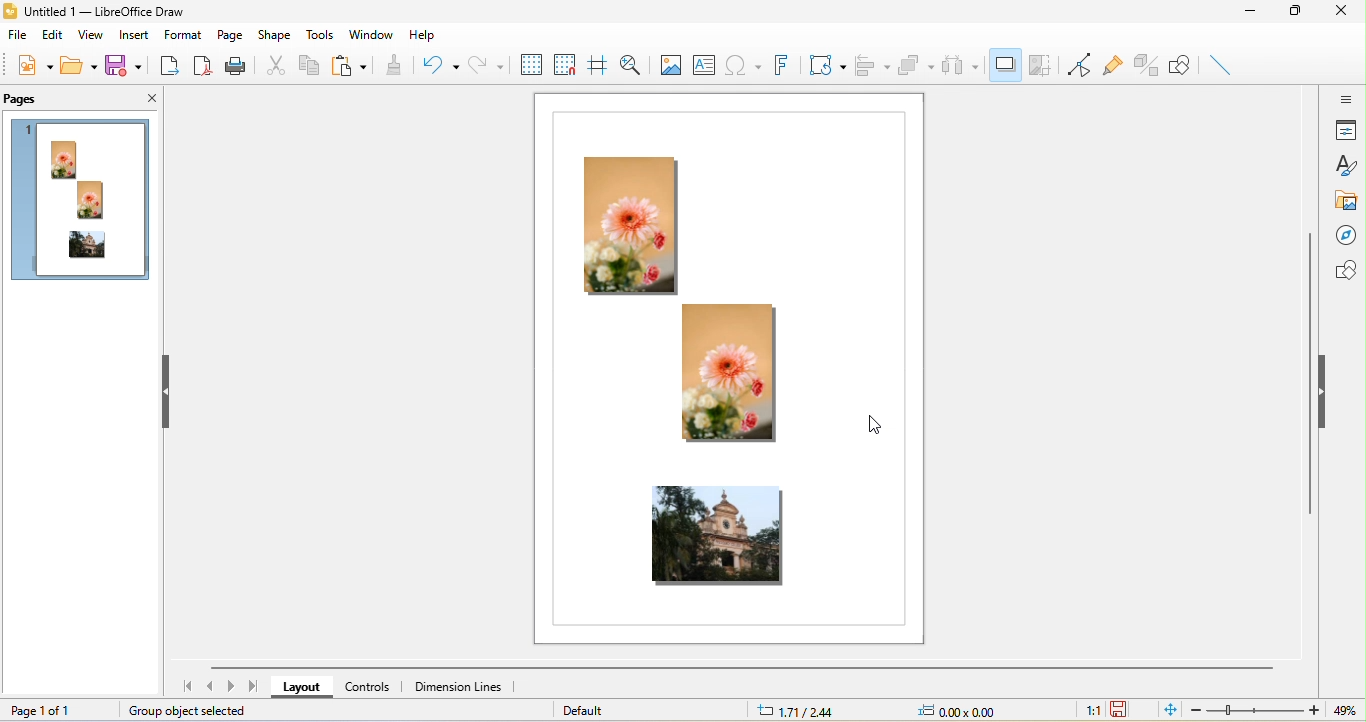 This screenshot has height=722, width=1366. I want to click on shape, so click(278, 34).